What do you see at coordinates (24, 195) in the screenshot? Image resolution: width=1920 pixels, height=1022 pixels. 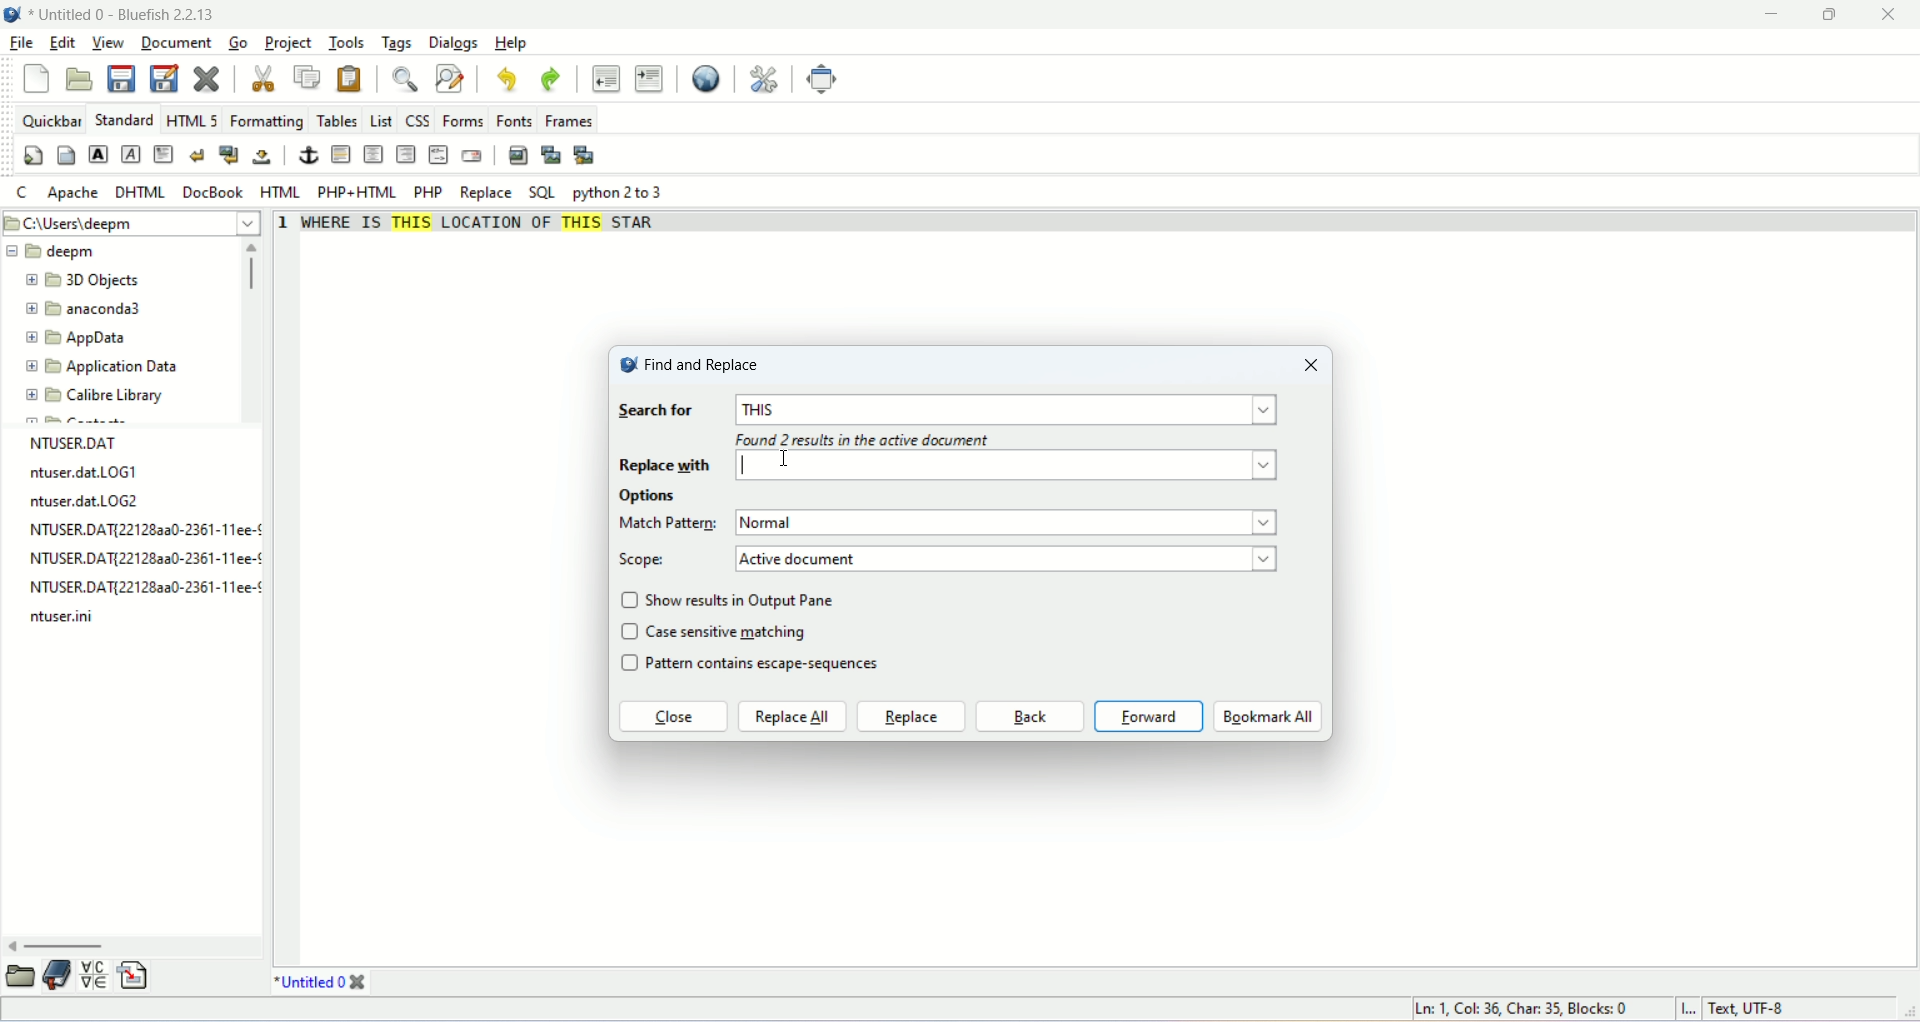 I see `C` at bounding box center [24, 195].